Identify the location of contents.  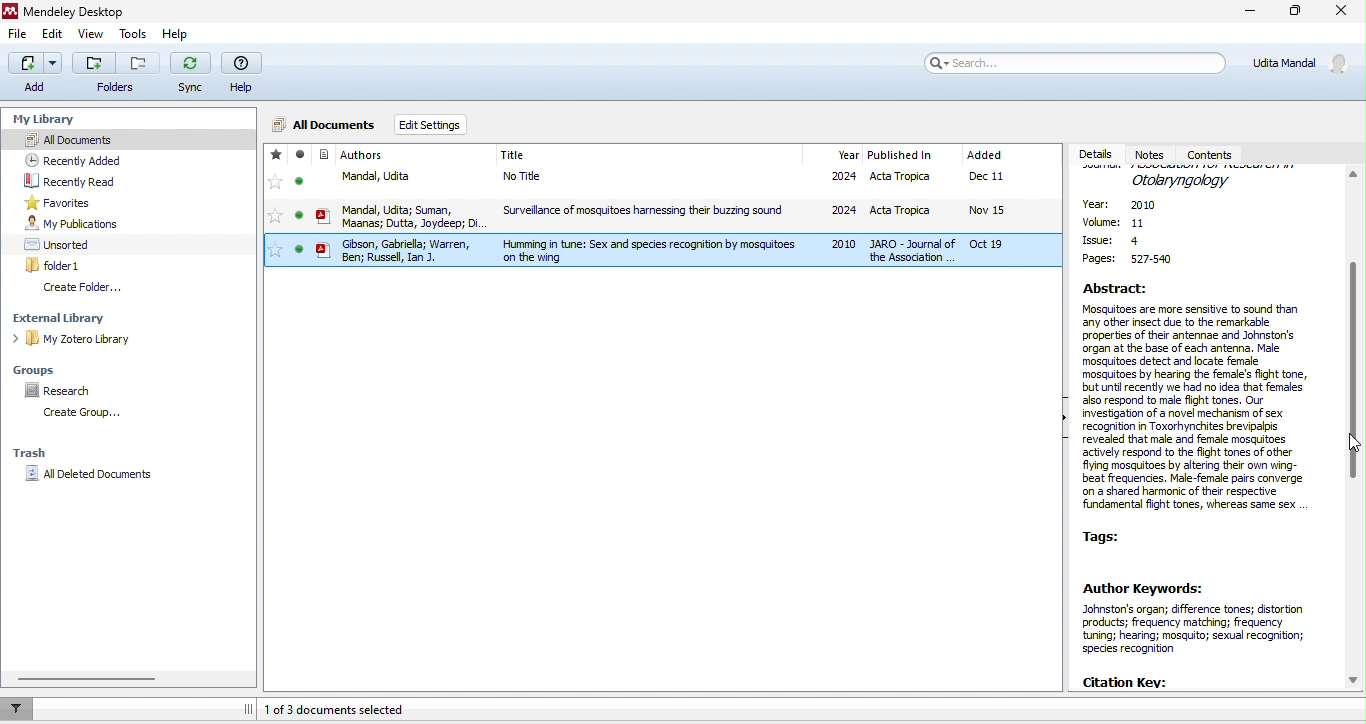
(1214, 155).